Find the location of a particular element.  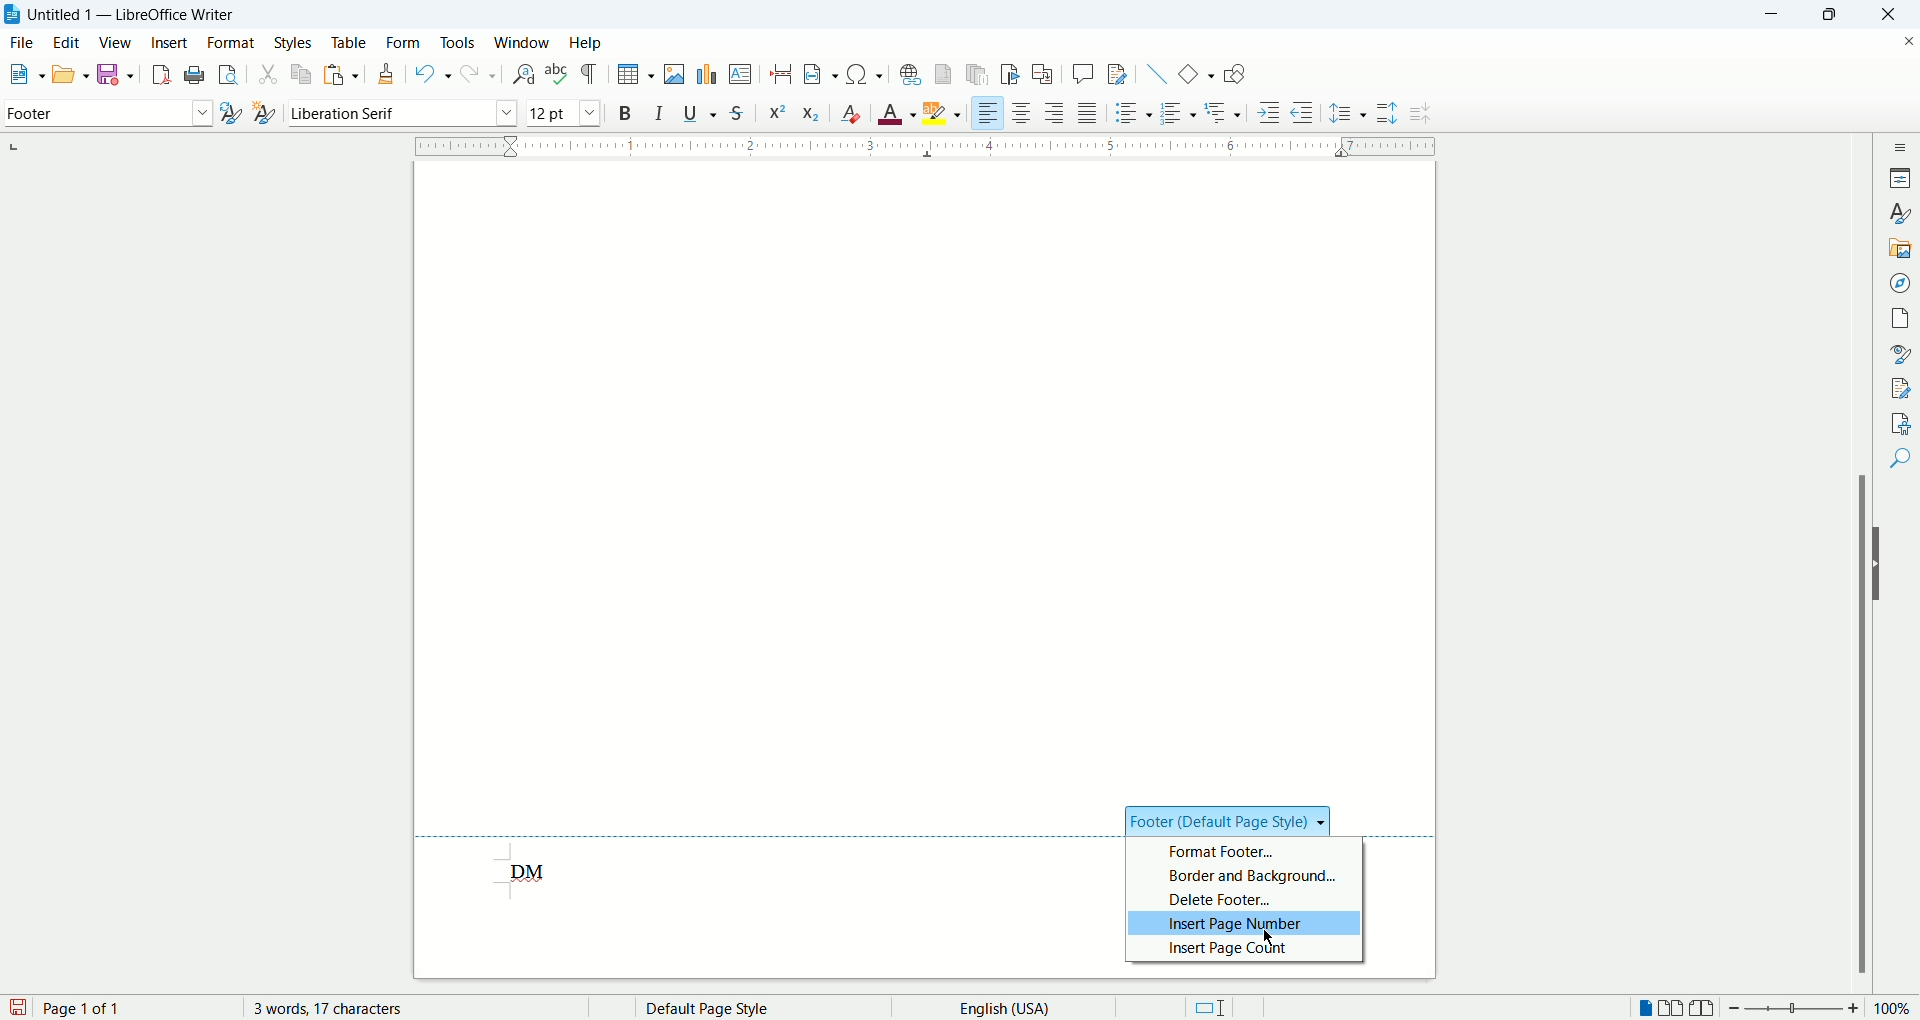

manage changes is located at coordinates (1902, 389).